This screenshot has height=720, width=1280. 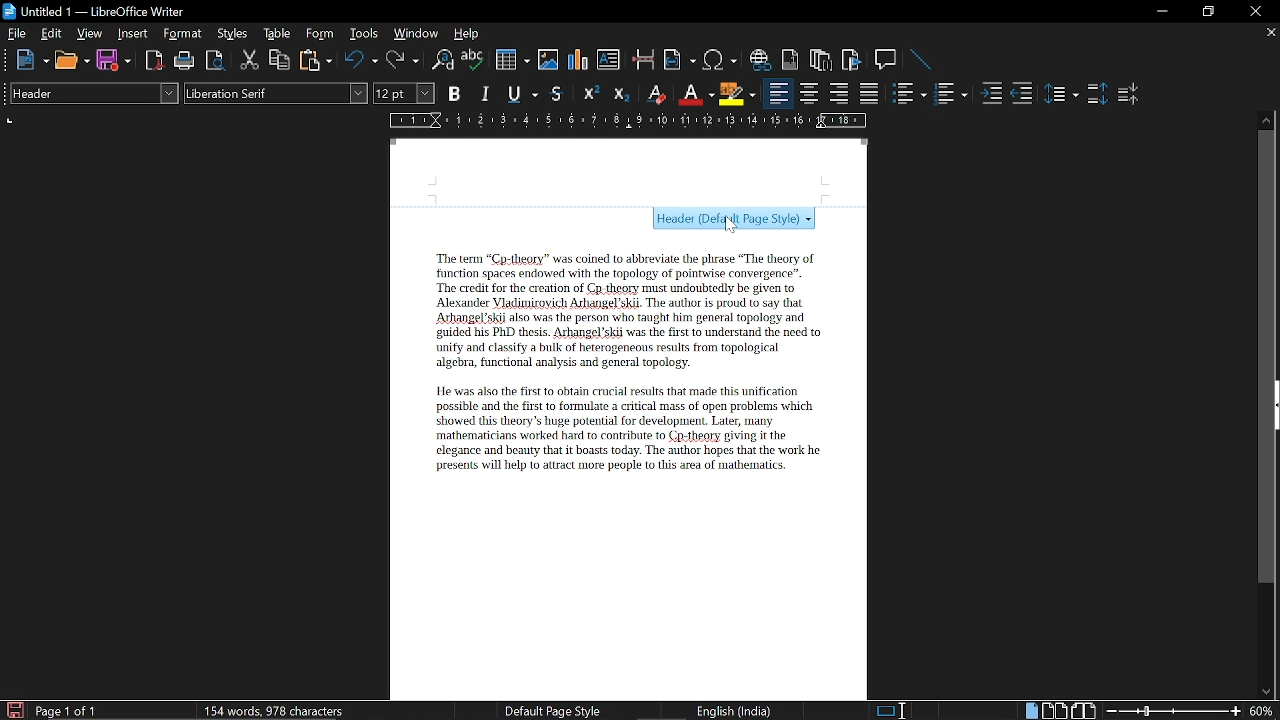 I want to click on Align left, so click(x=778, y=94).